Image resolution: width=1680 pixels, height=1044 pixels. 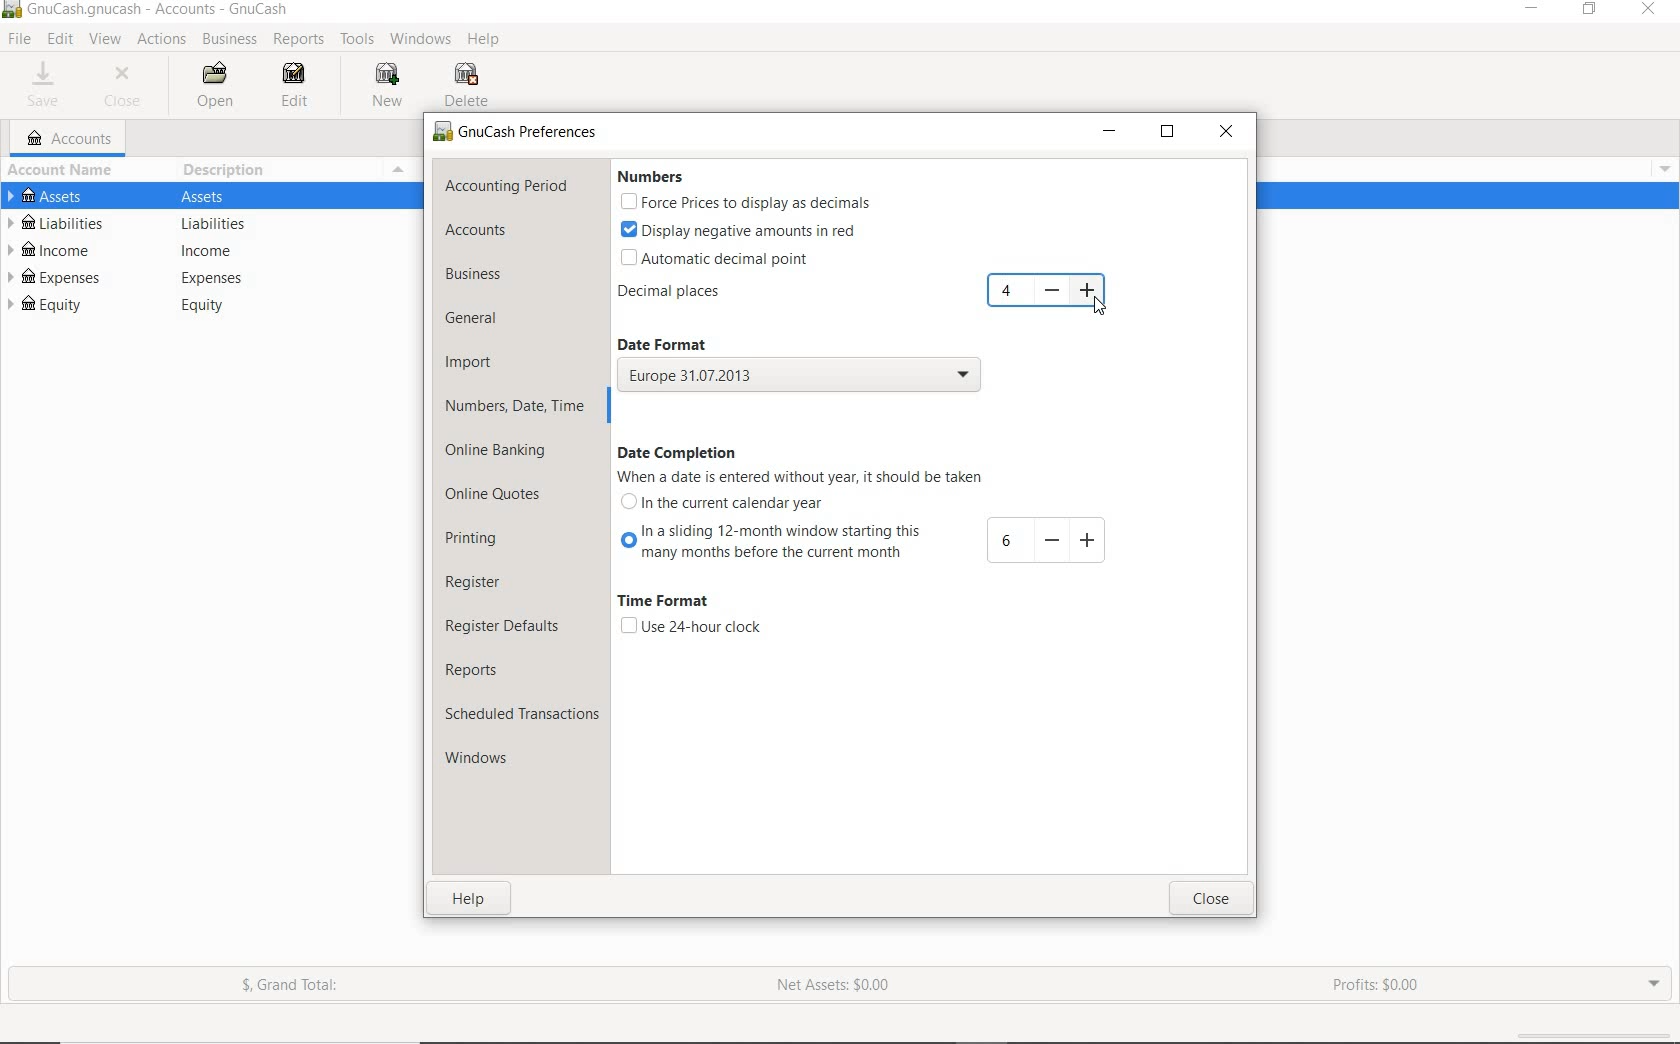 What do you see at coordinates (726, 257) in the screenshot?
I see `automatic decimal point` at bounding box center [726, 257].